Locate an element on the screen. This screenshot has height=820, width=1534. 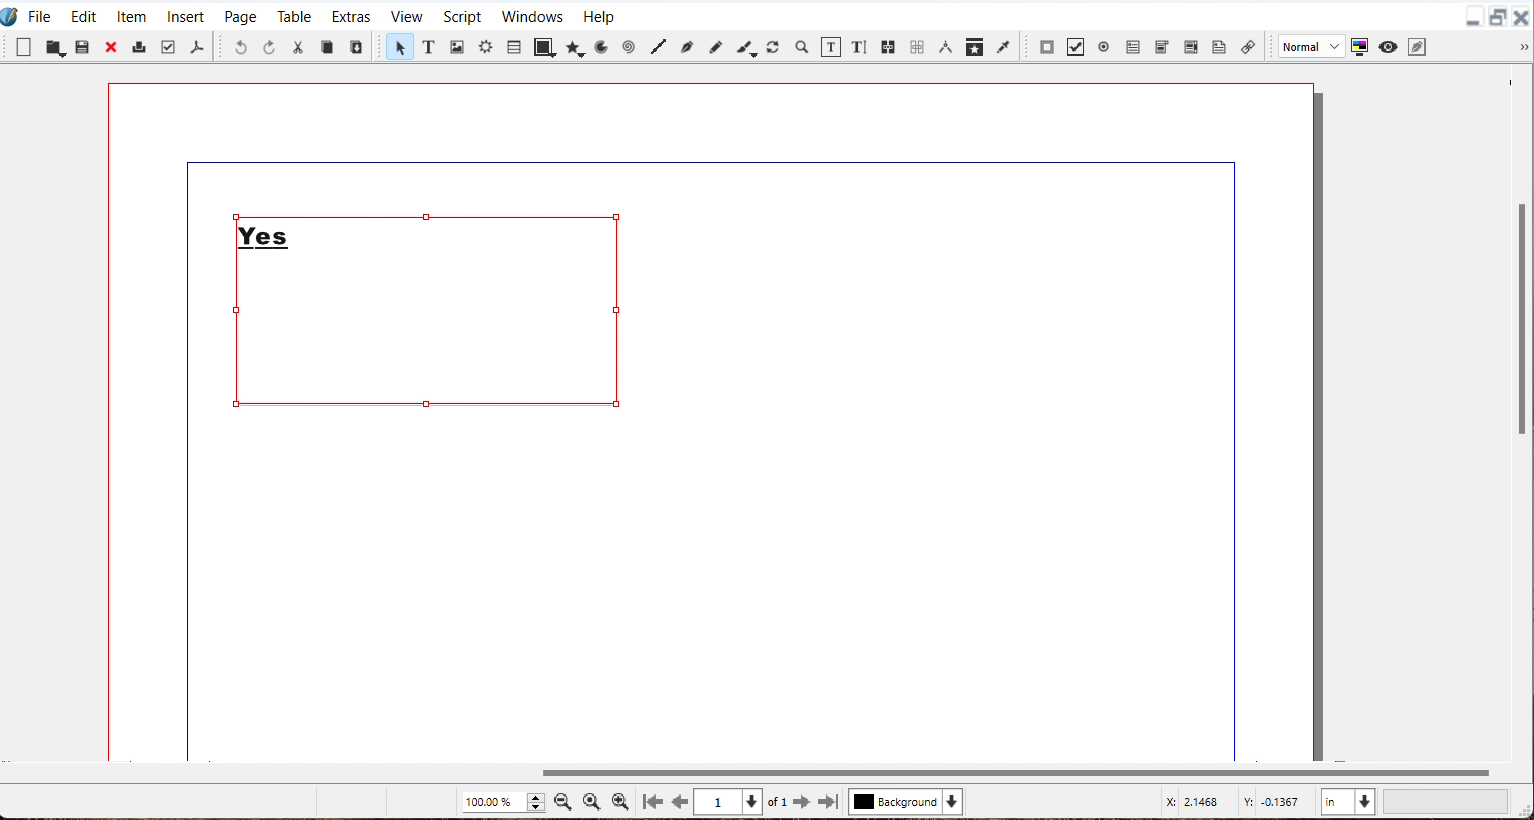
Zoom In is located at coordinates (620, 801).